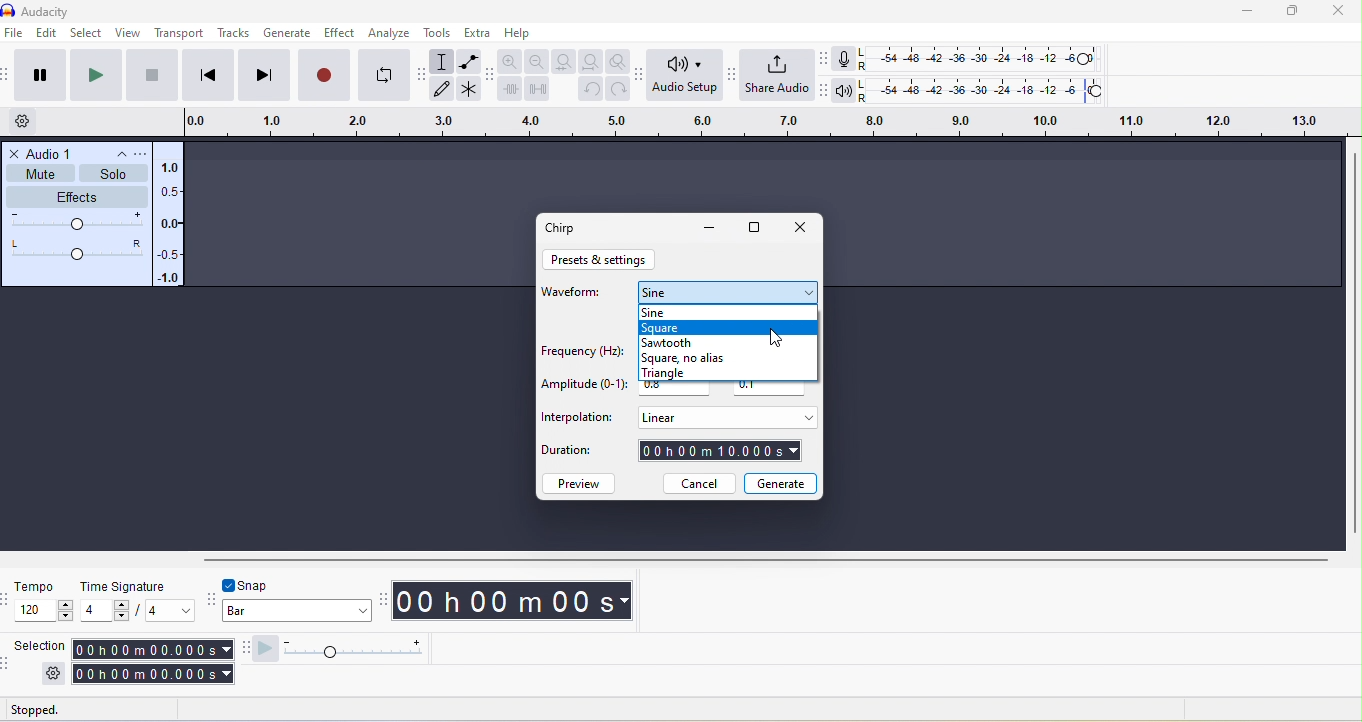 This screenshot has height=722, width=1362. I want to click on maximize, so click(1299, 11).